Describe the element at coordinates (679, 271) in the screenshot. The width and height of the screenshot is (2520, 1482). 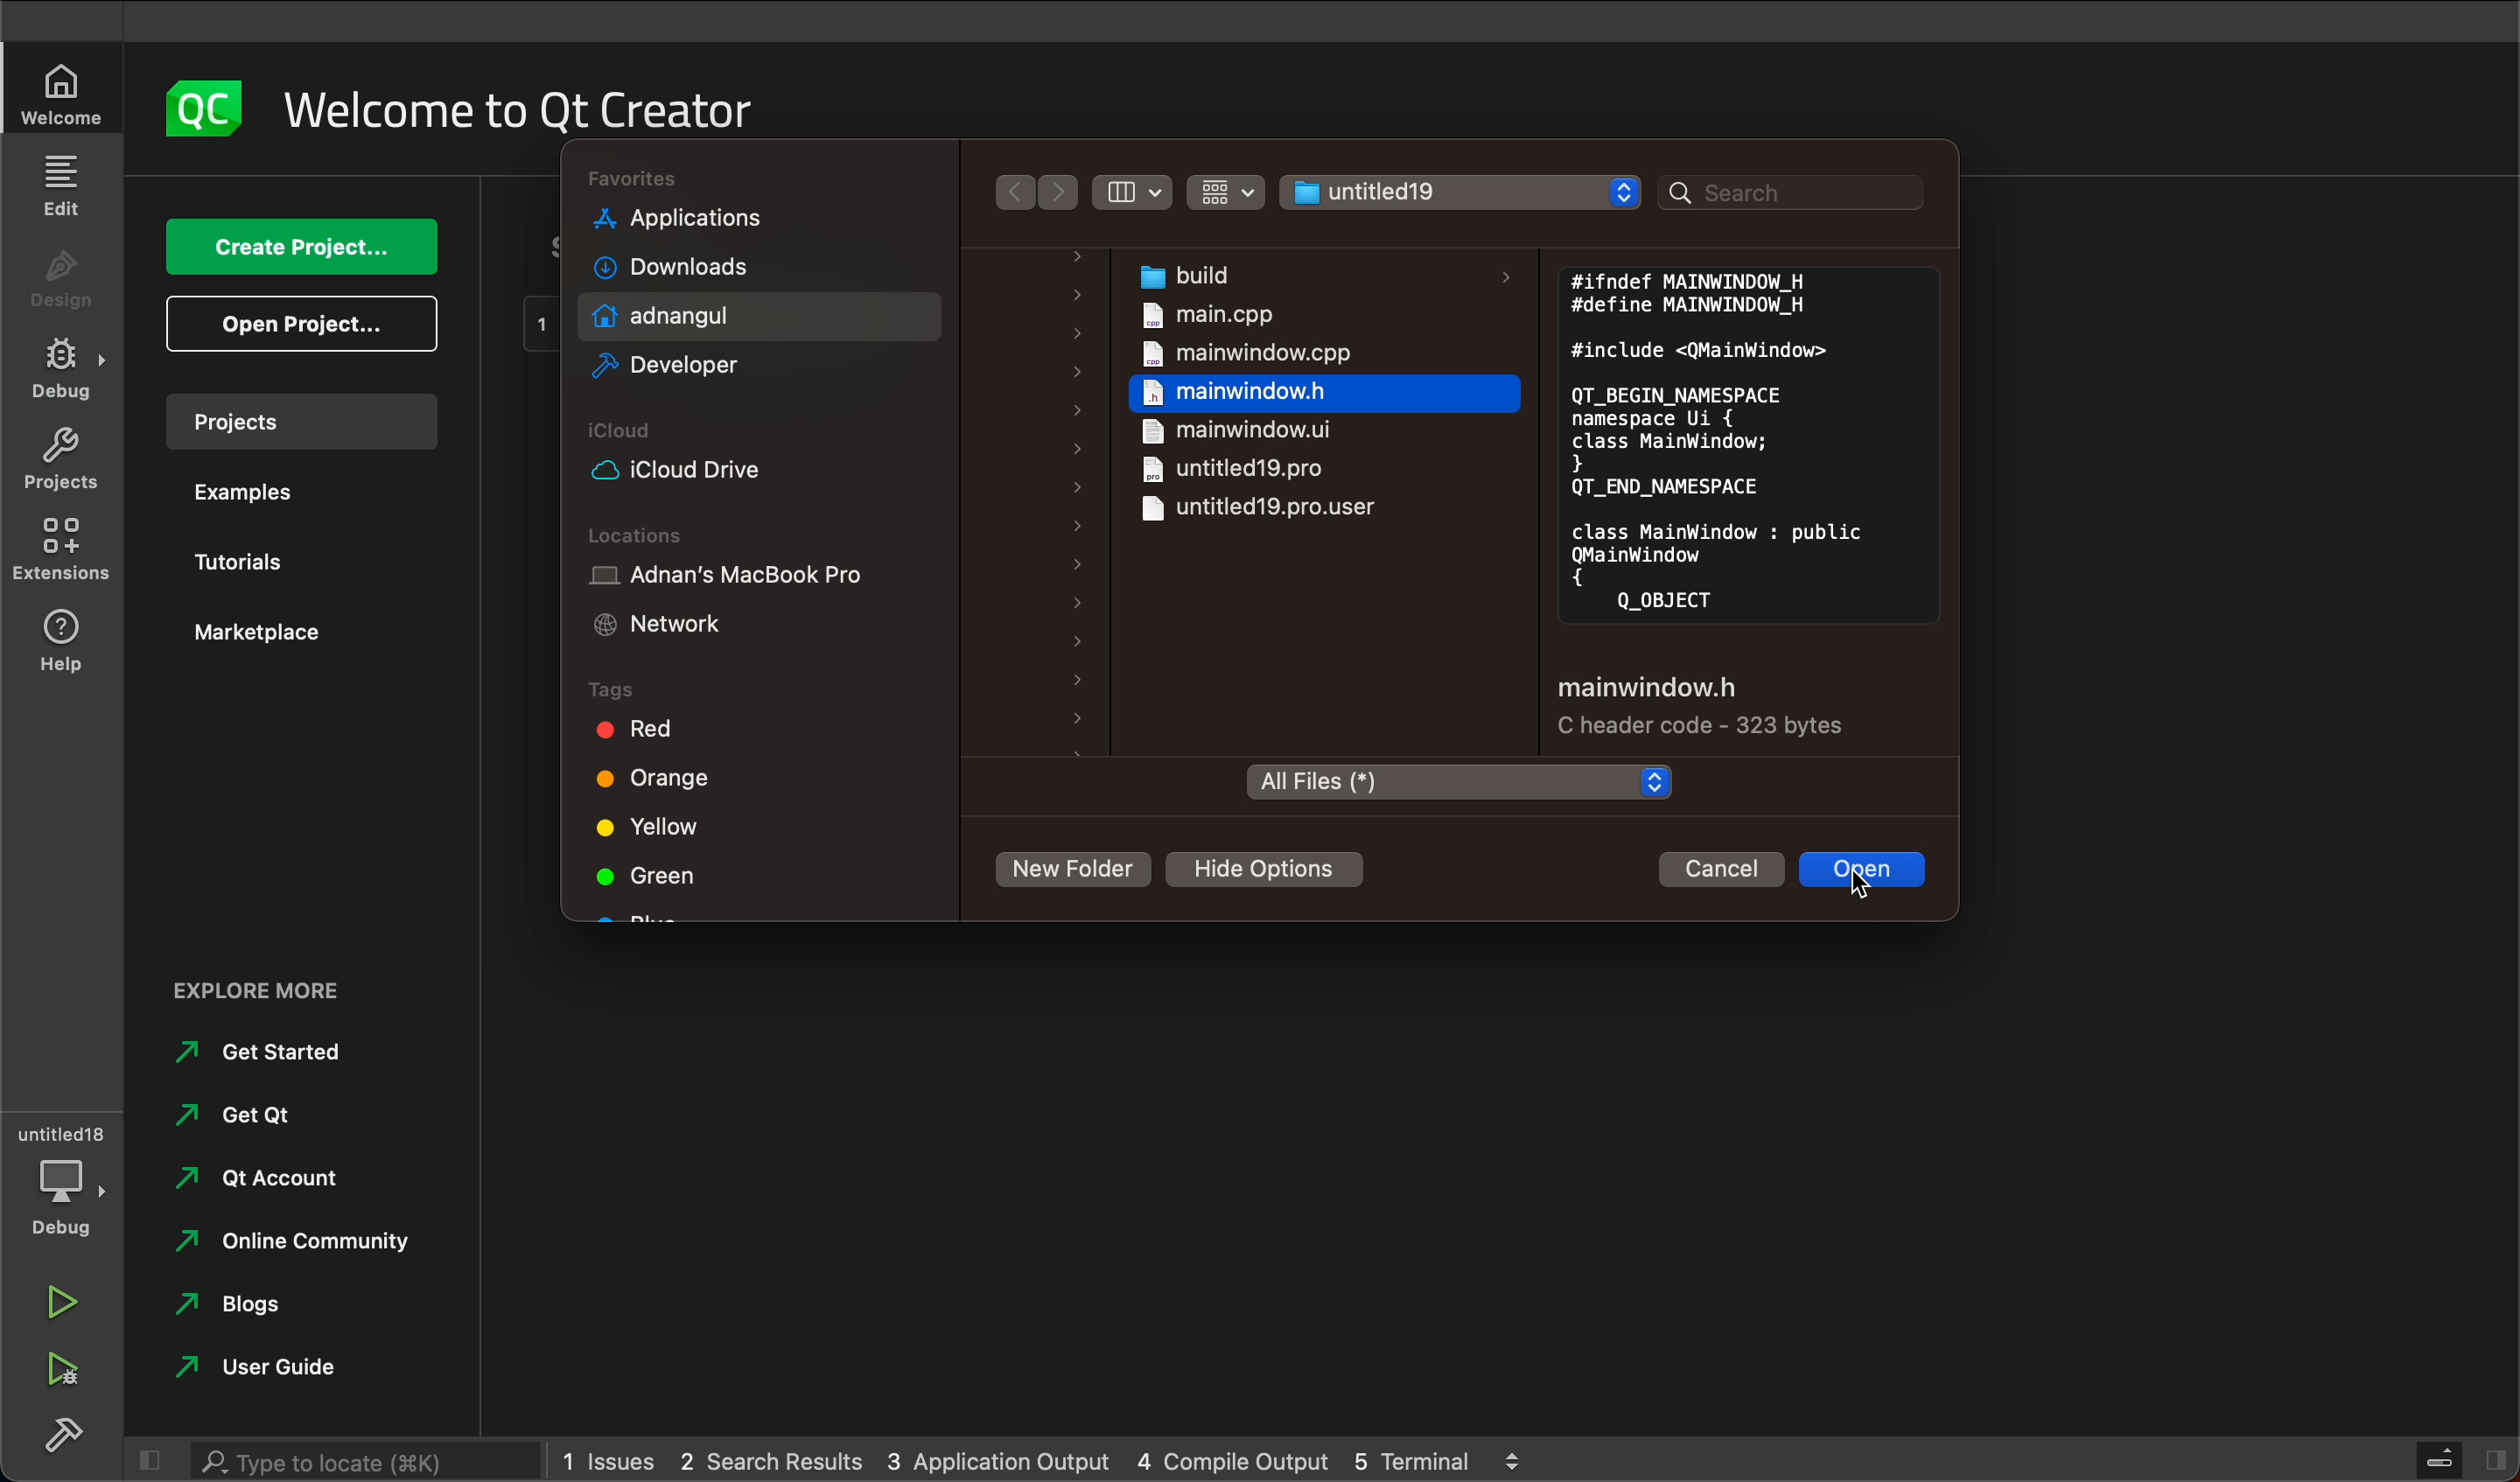
I see `downloads` at that location.